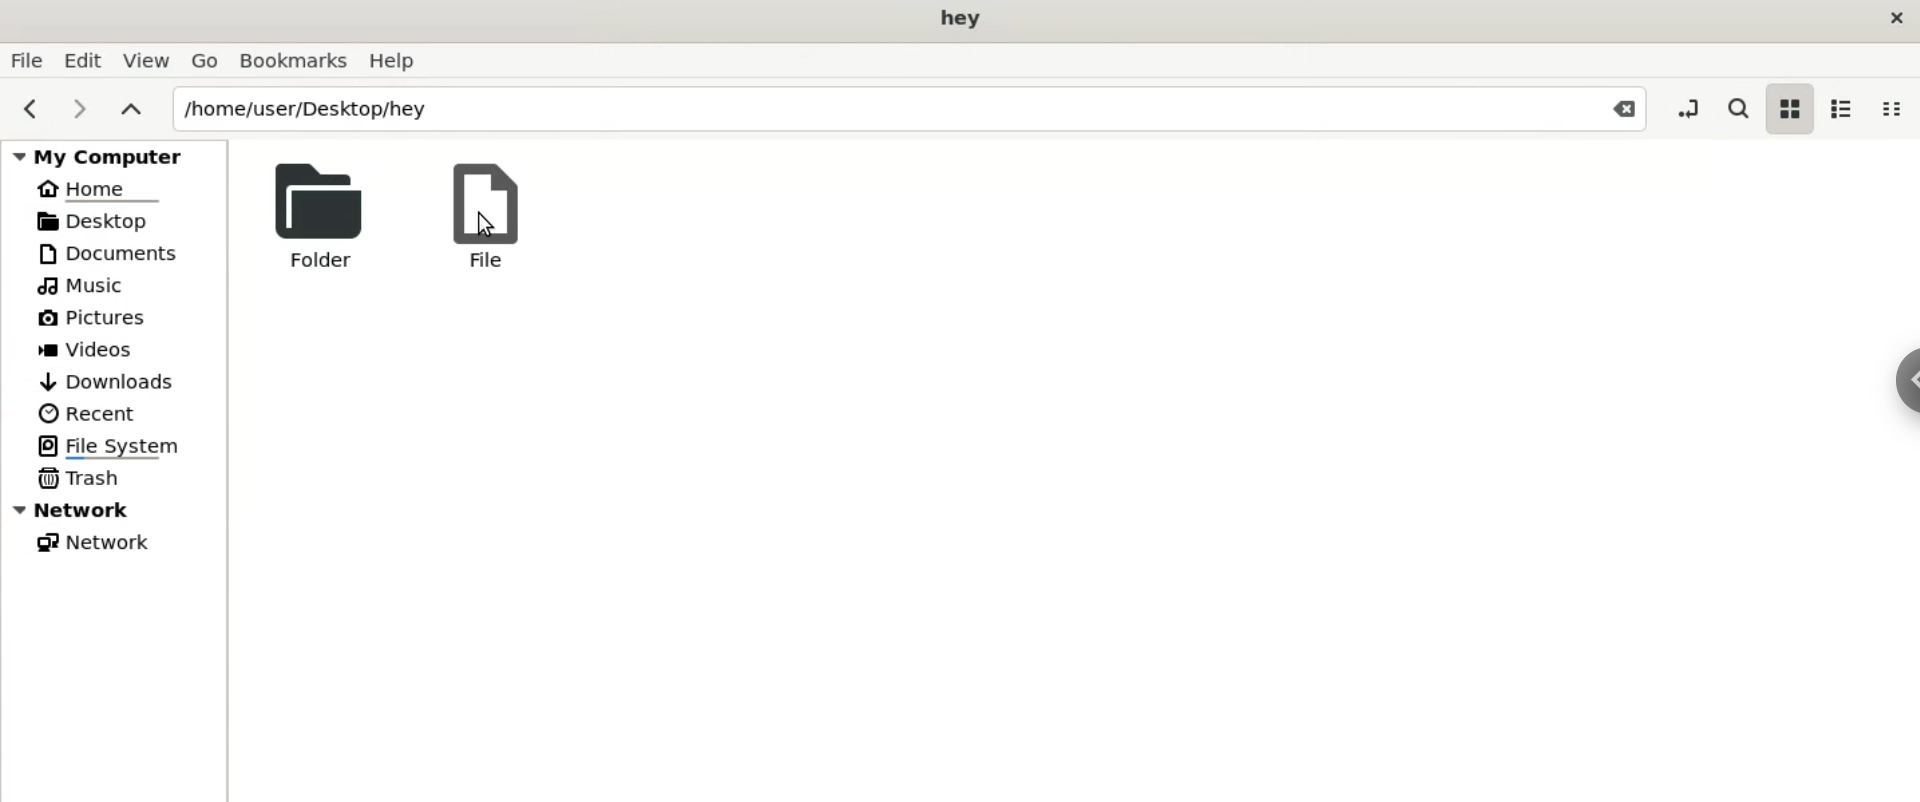 The height and width of the screenshot is (802, 1920). What do you see at coordinates (485, 221) in the screenshot?
I see `cursor` at bounding box center [485, 221].